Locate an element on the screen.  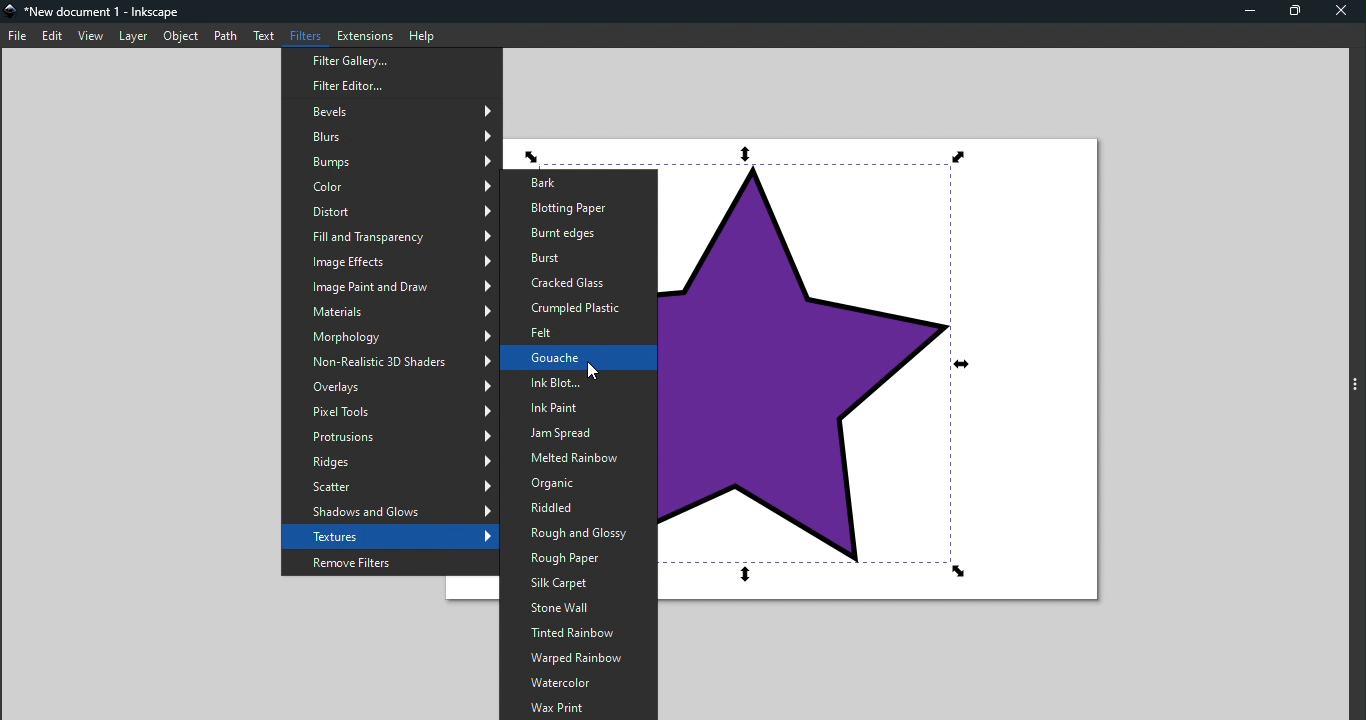
Remove filters is located at coordinates (389, 561).